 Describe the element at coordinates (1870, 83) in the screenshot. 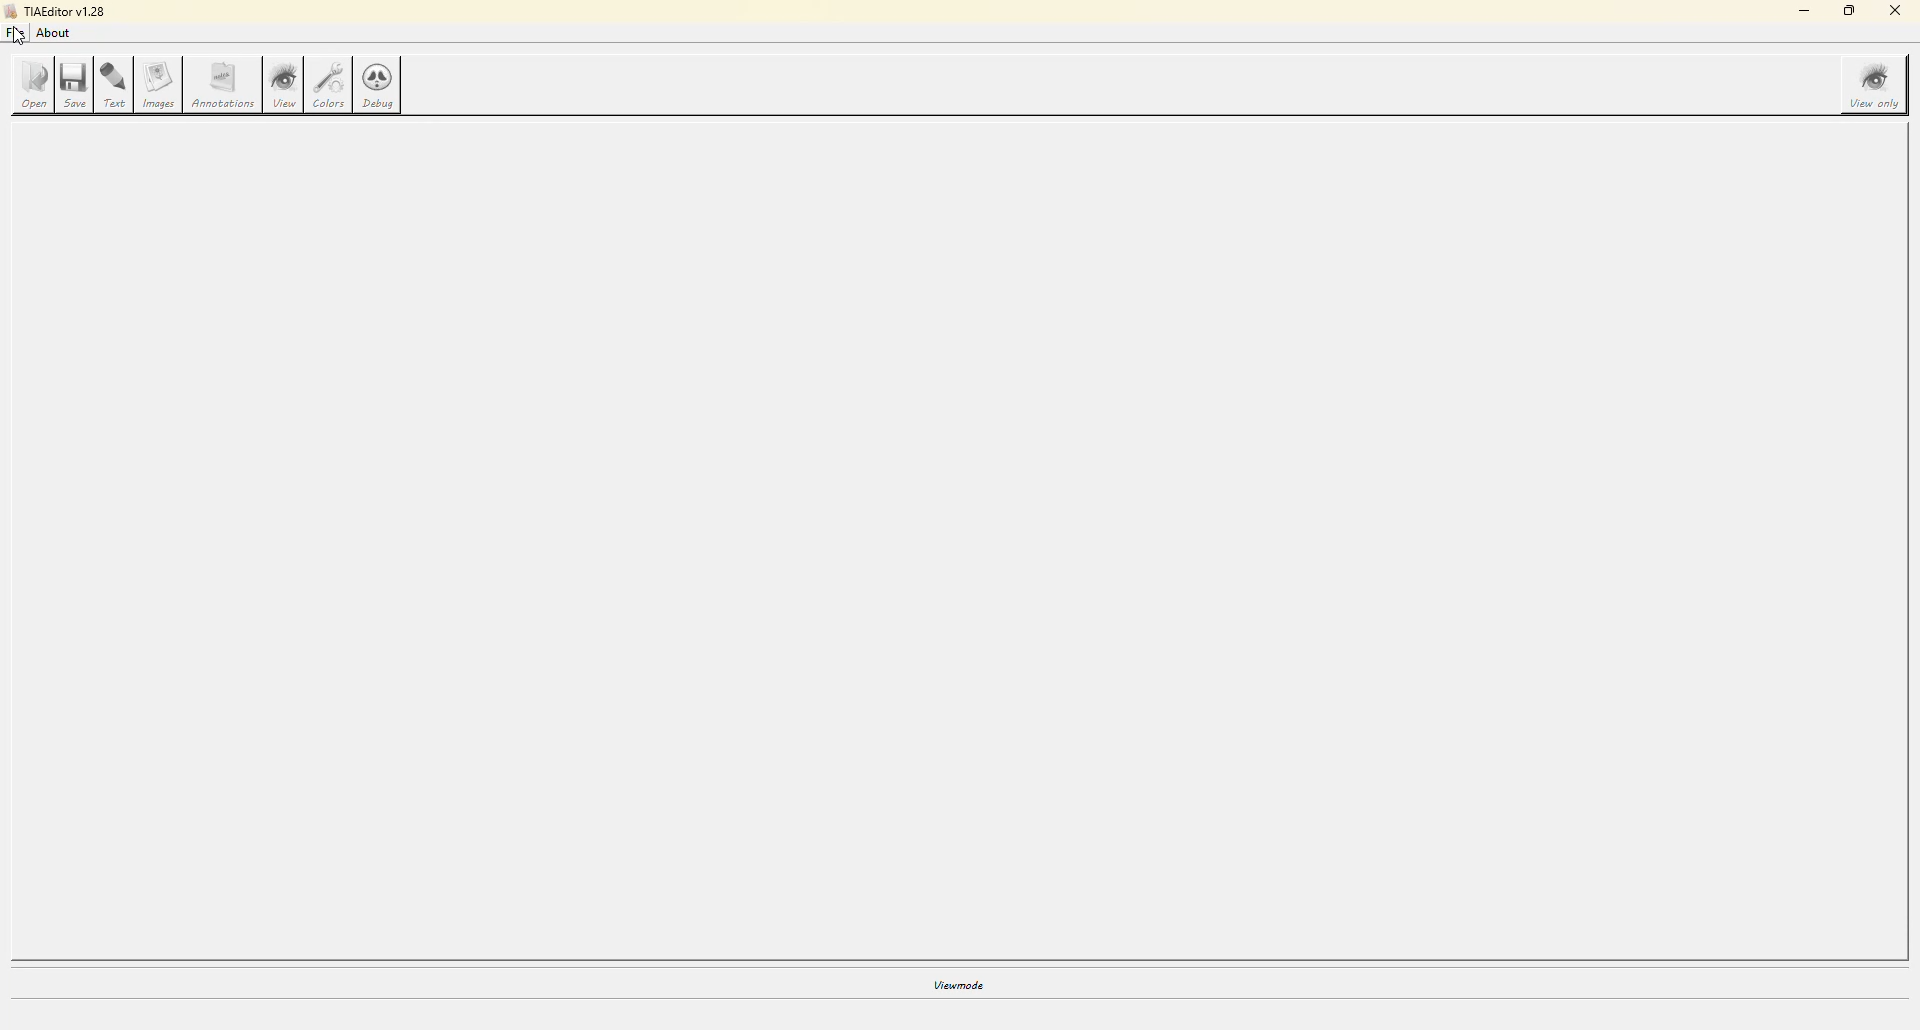

I see `view only` at that location.